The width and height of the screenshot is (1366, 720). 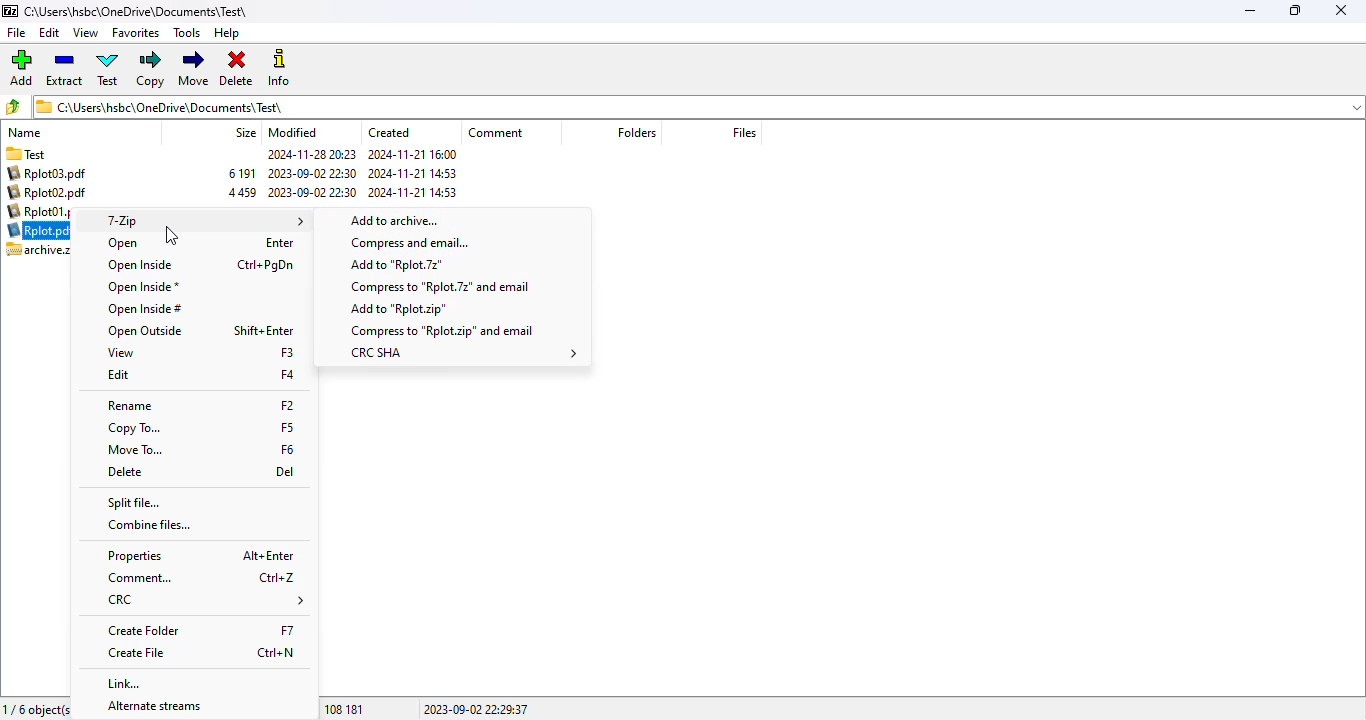 I want to click on pdf files, so click(x=45, y=192).